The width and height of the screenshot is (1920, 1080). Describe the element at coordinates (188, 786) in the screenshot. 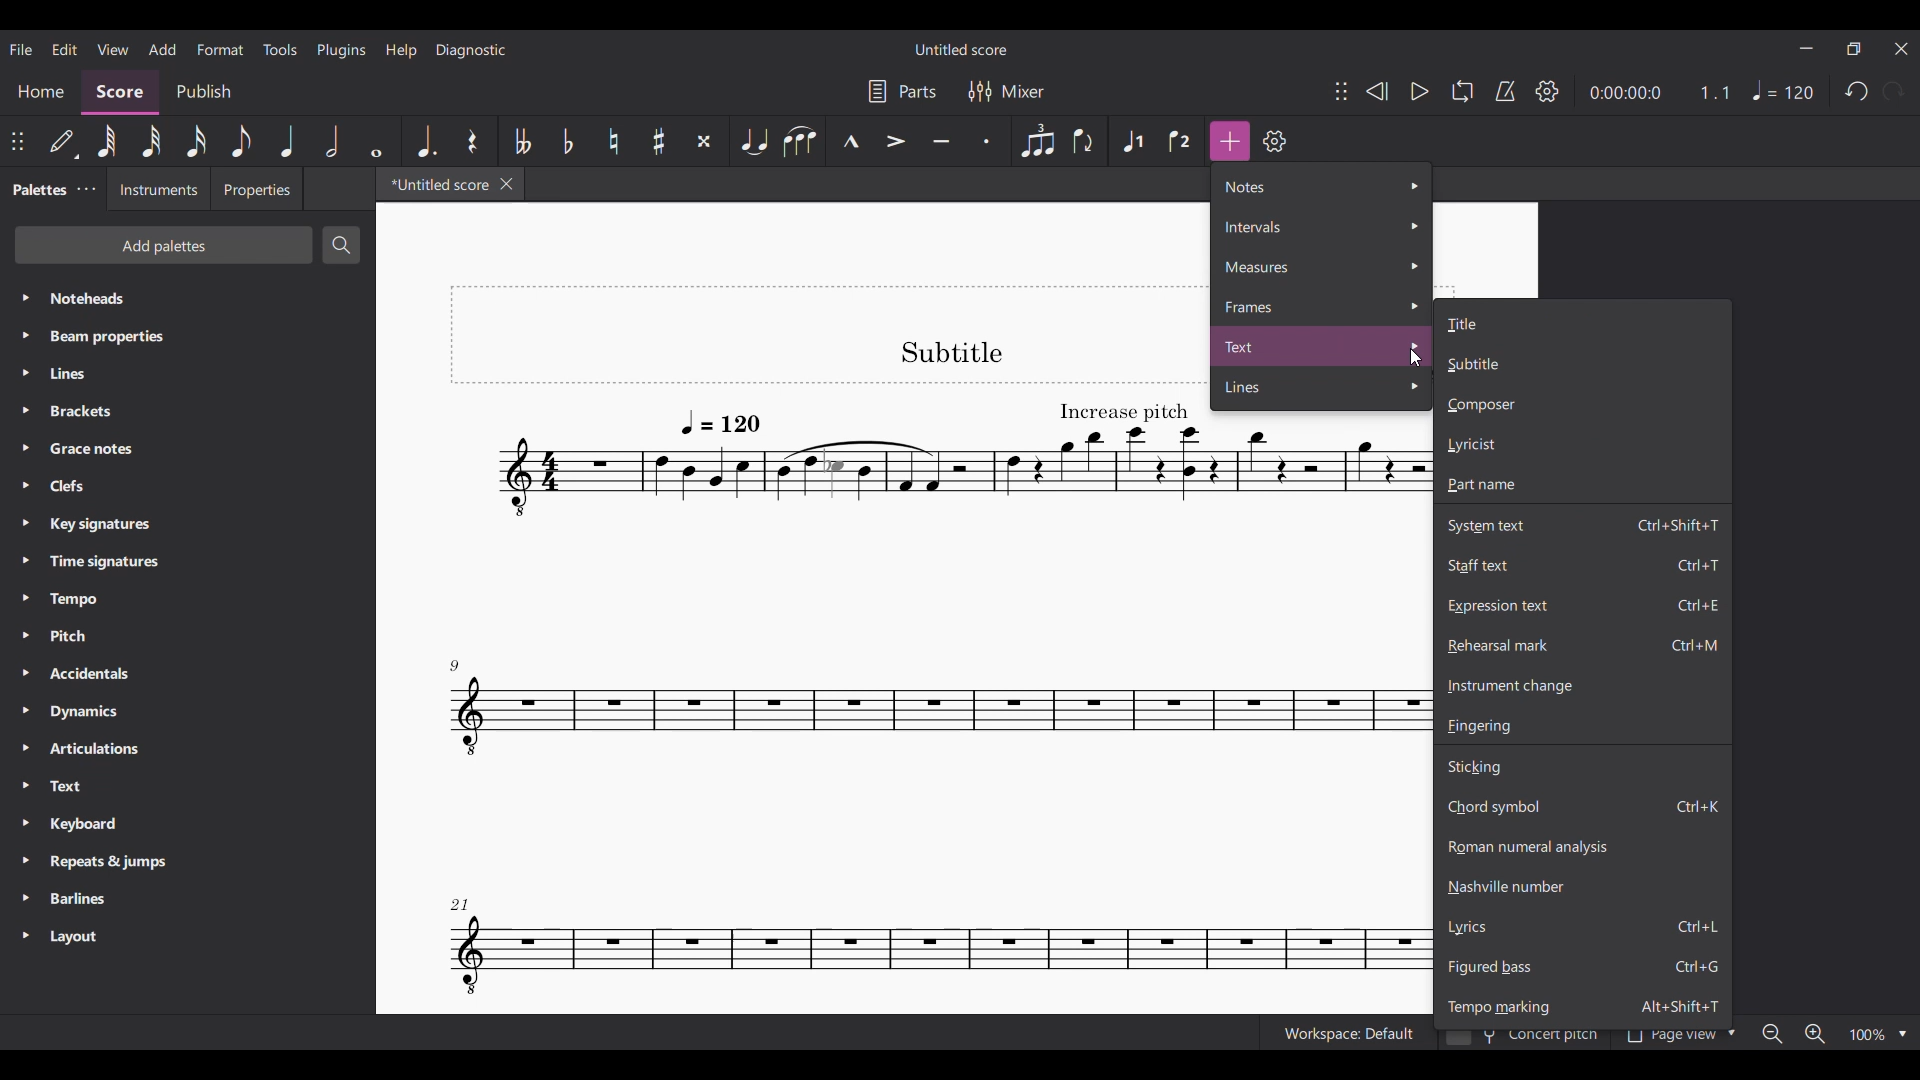

I see `Text` at that location.